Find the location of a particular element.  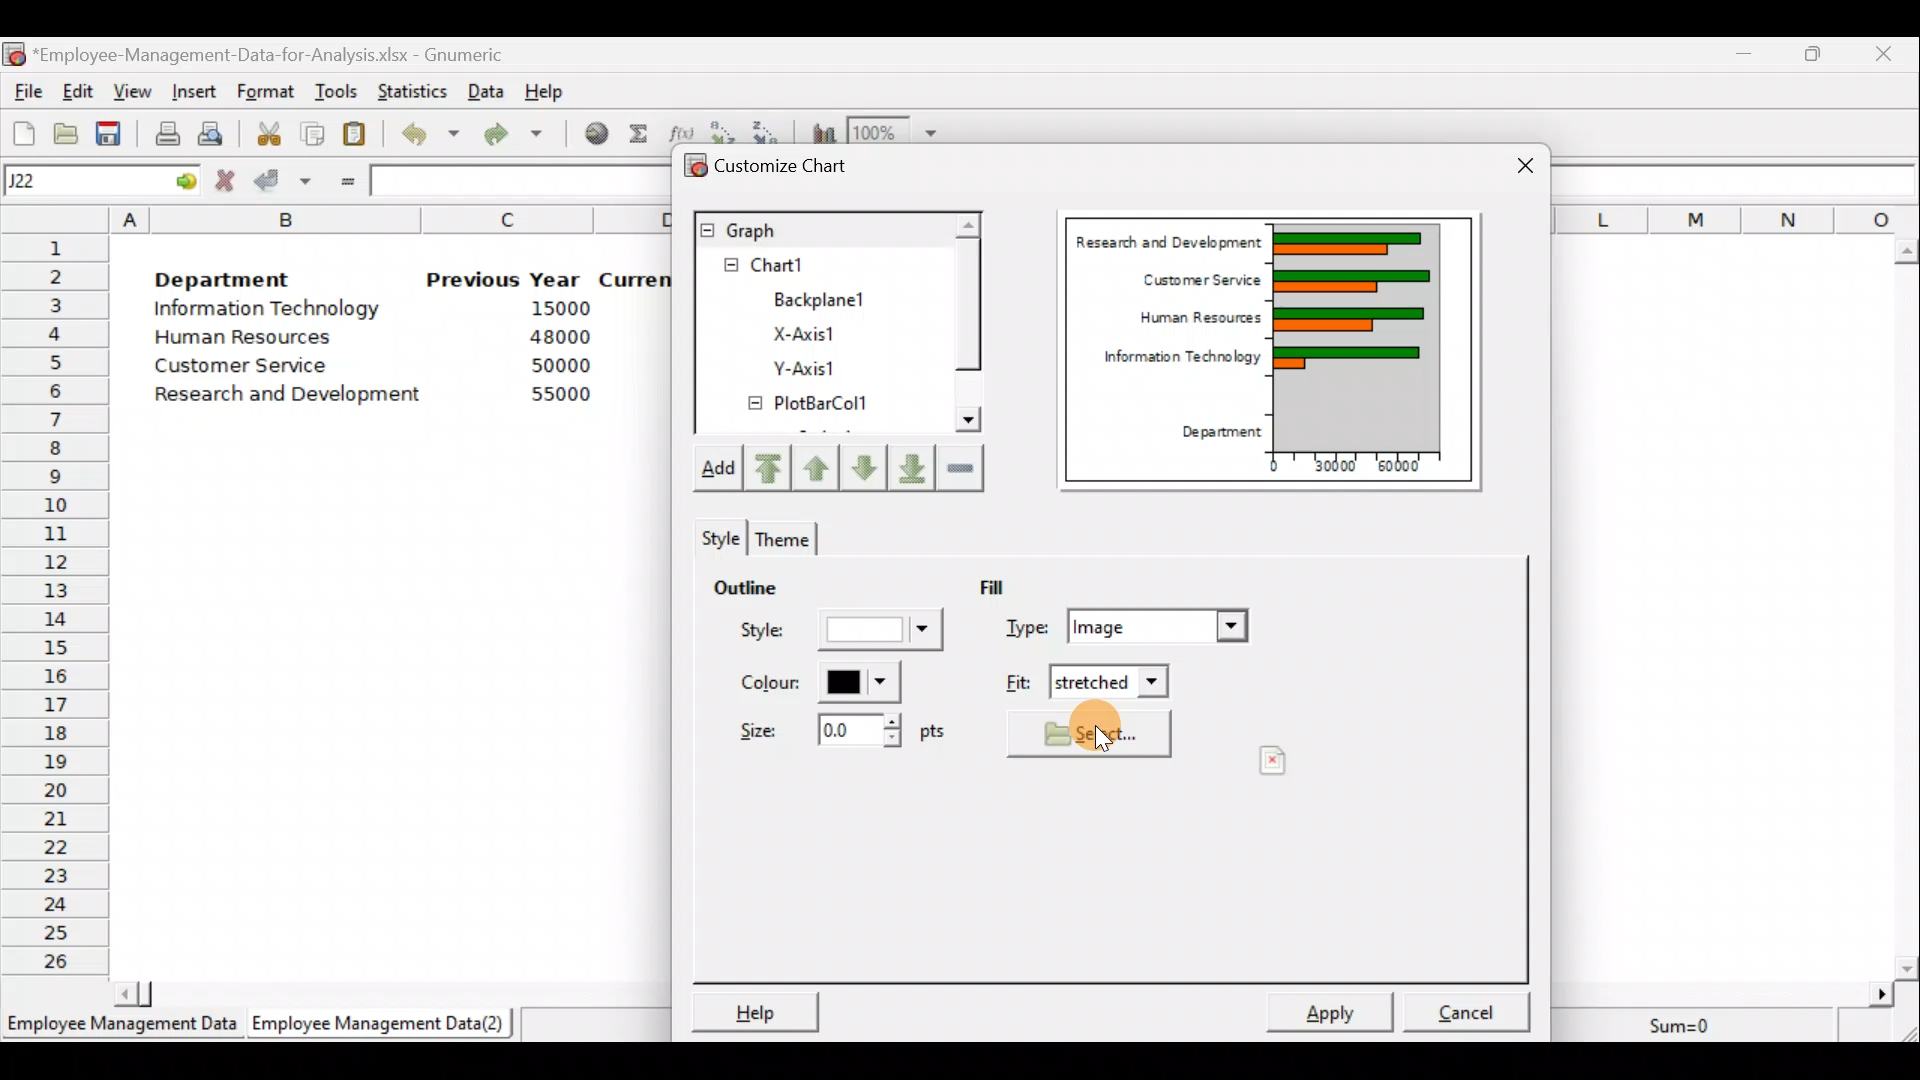

Cancel is located at coordinates (1466, 1007).